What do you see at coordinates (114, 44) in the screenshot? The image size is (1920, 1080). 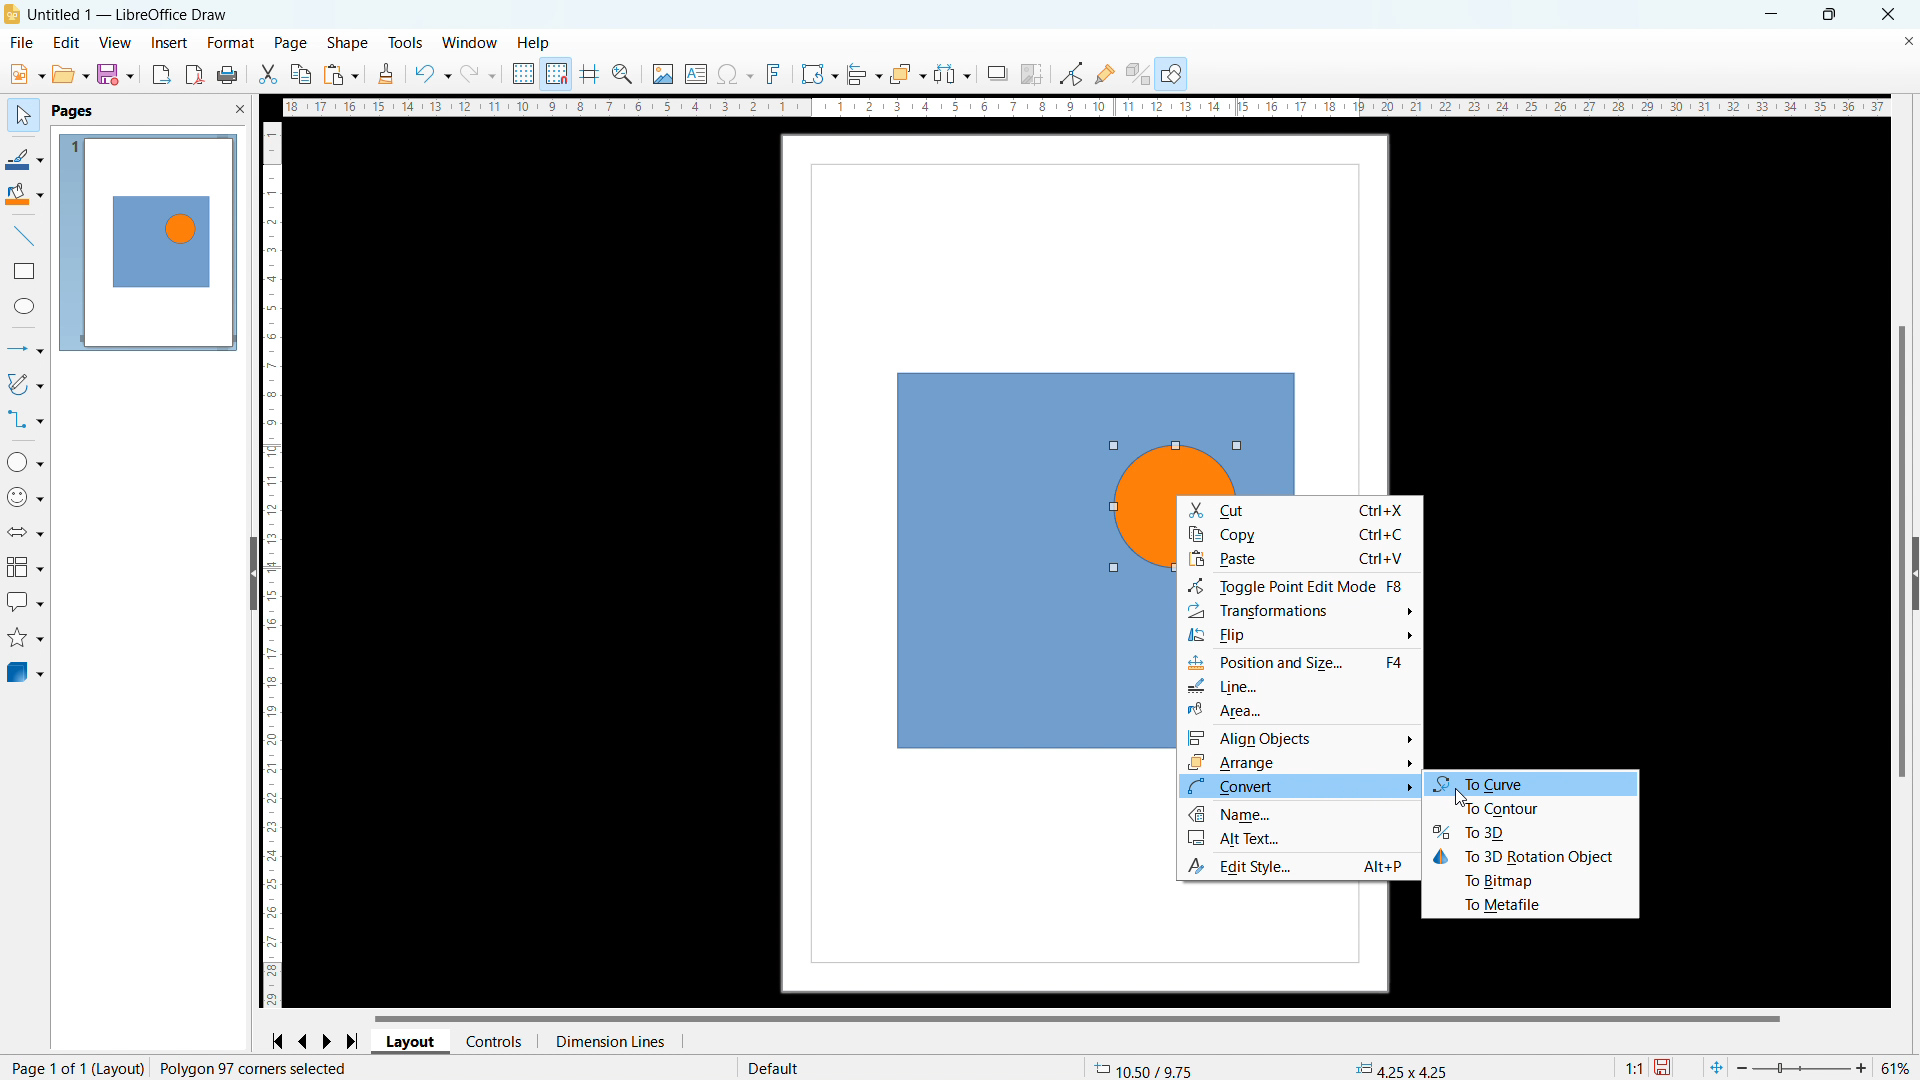 I see `view` at bounding box center [114, 44].